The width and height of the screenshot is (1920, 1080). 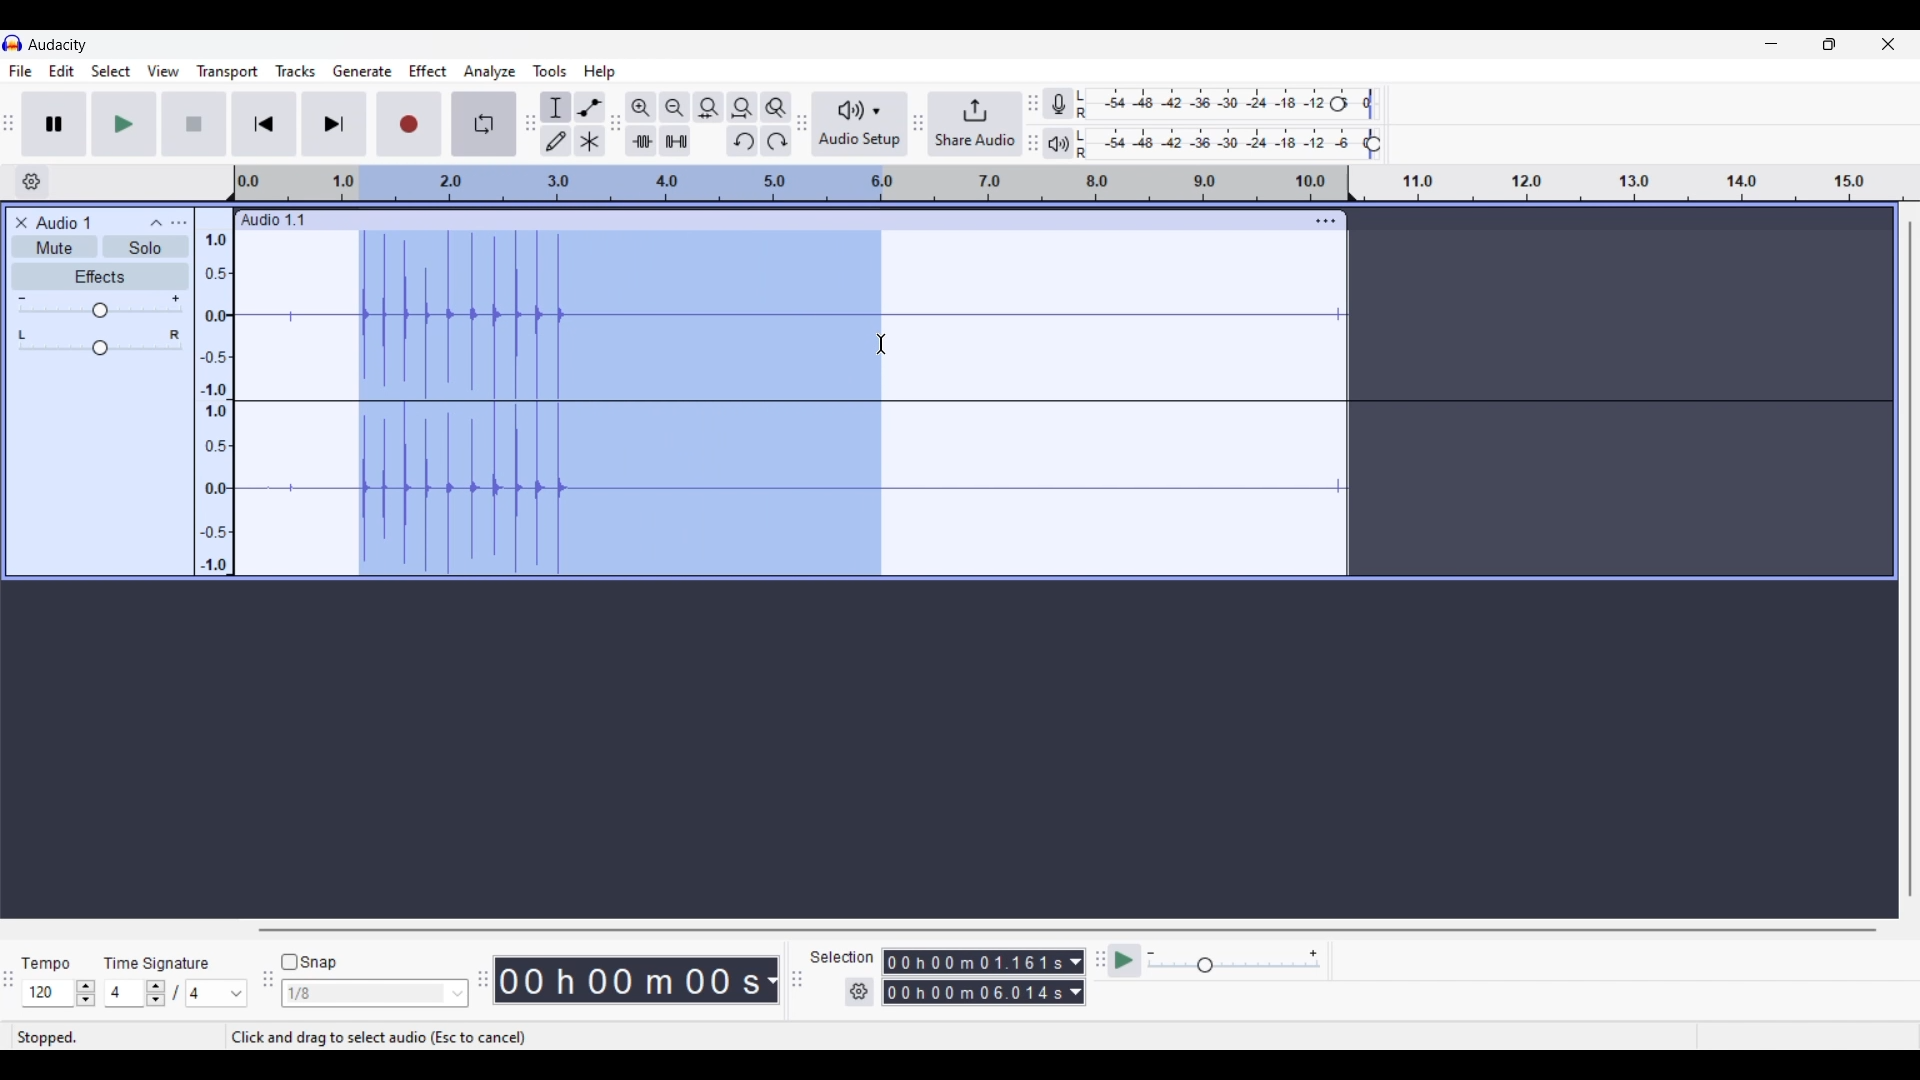 I want to click on File menu, so click(x=21, y=71).